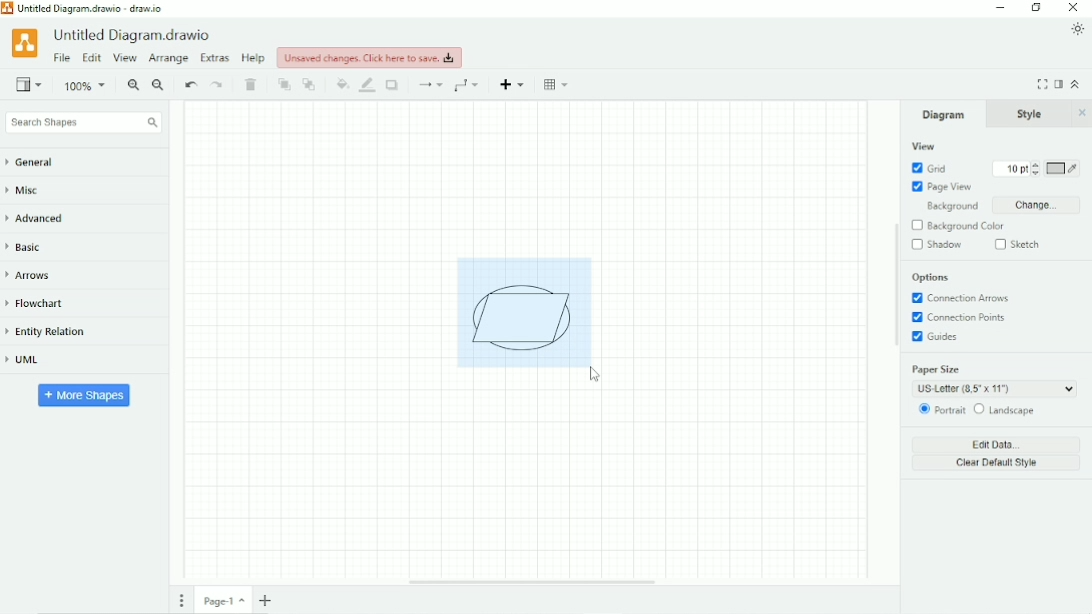 This screenshot has width=1092, height=614. Describe the element at coordinates (514, 84) in the screenshot. I see `Insert` at that location.